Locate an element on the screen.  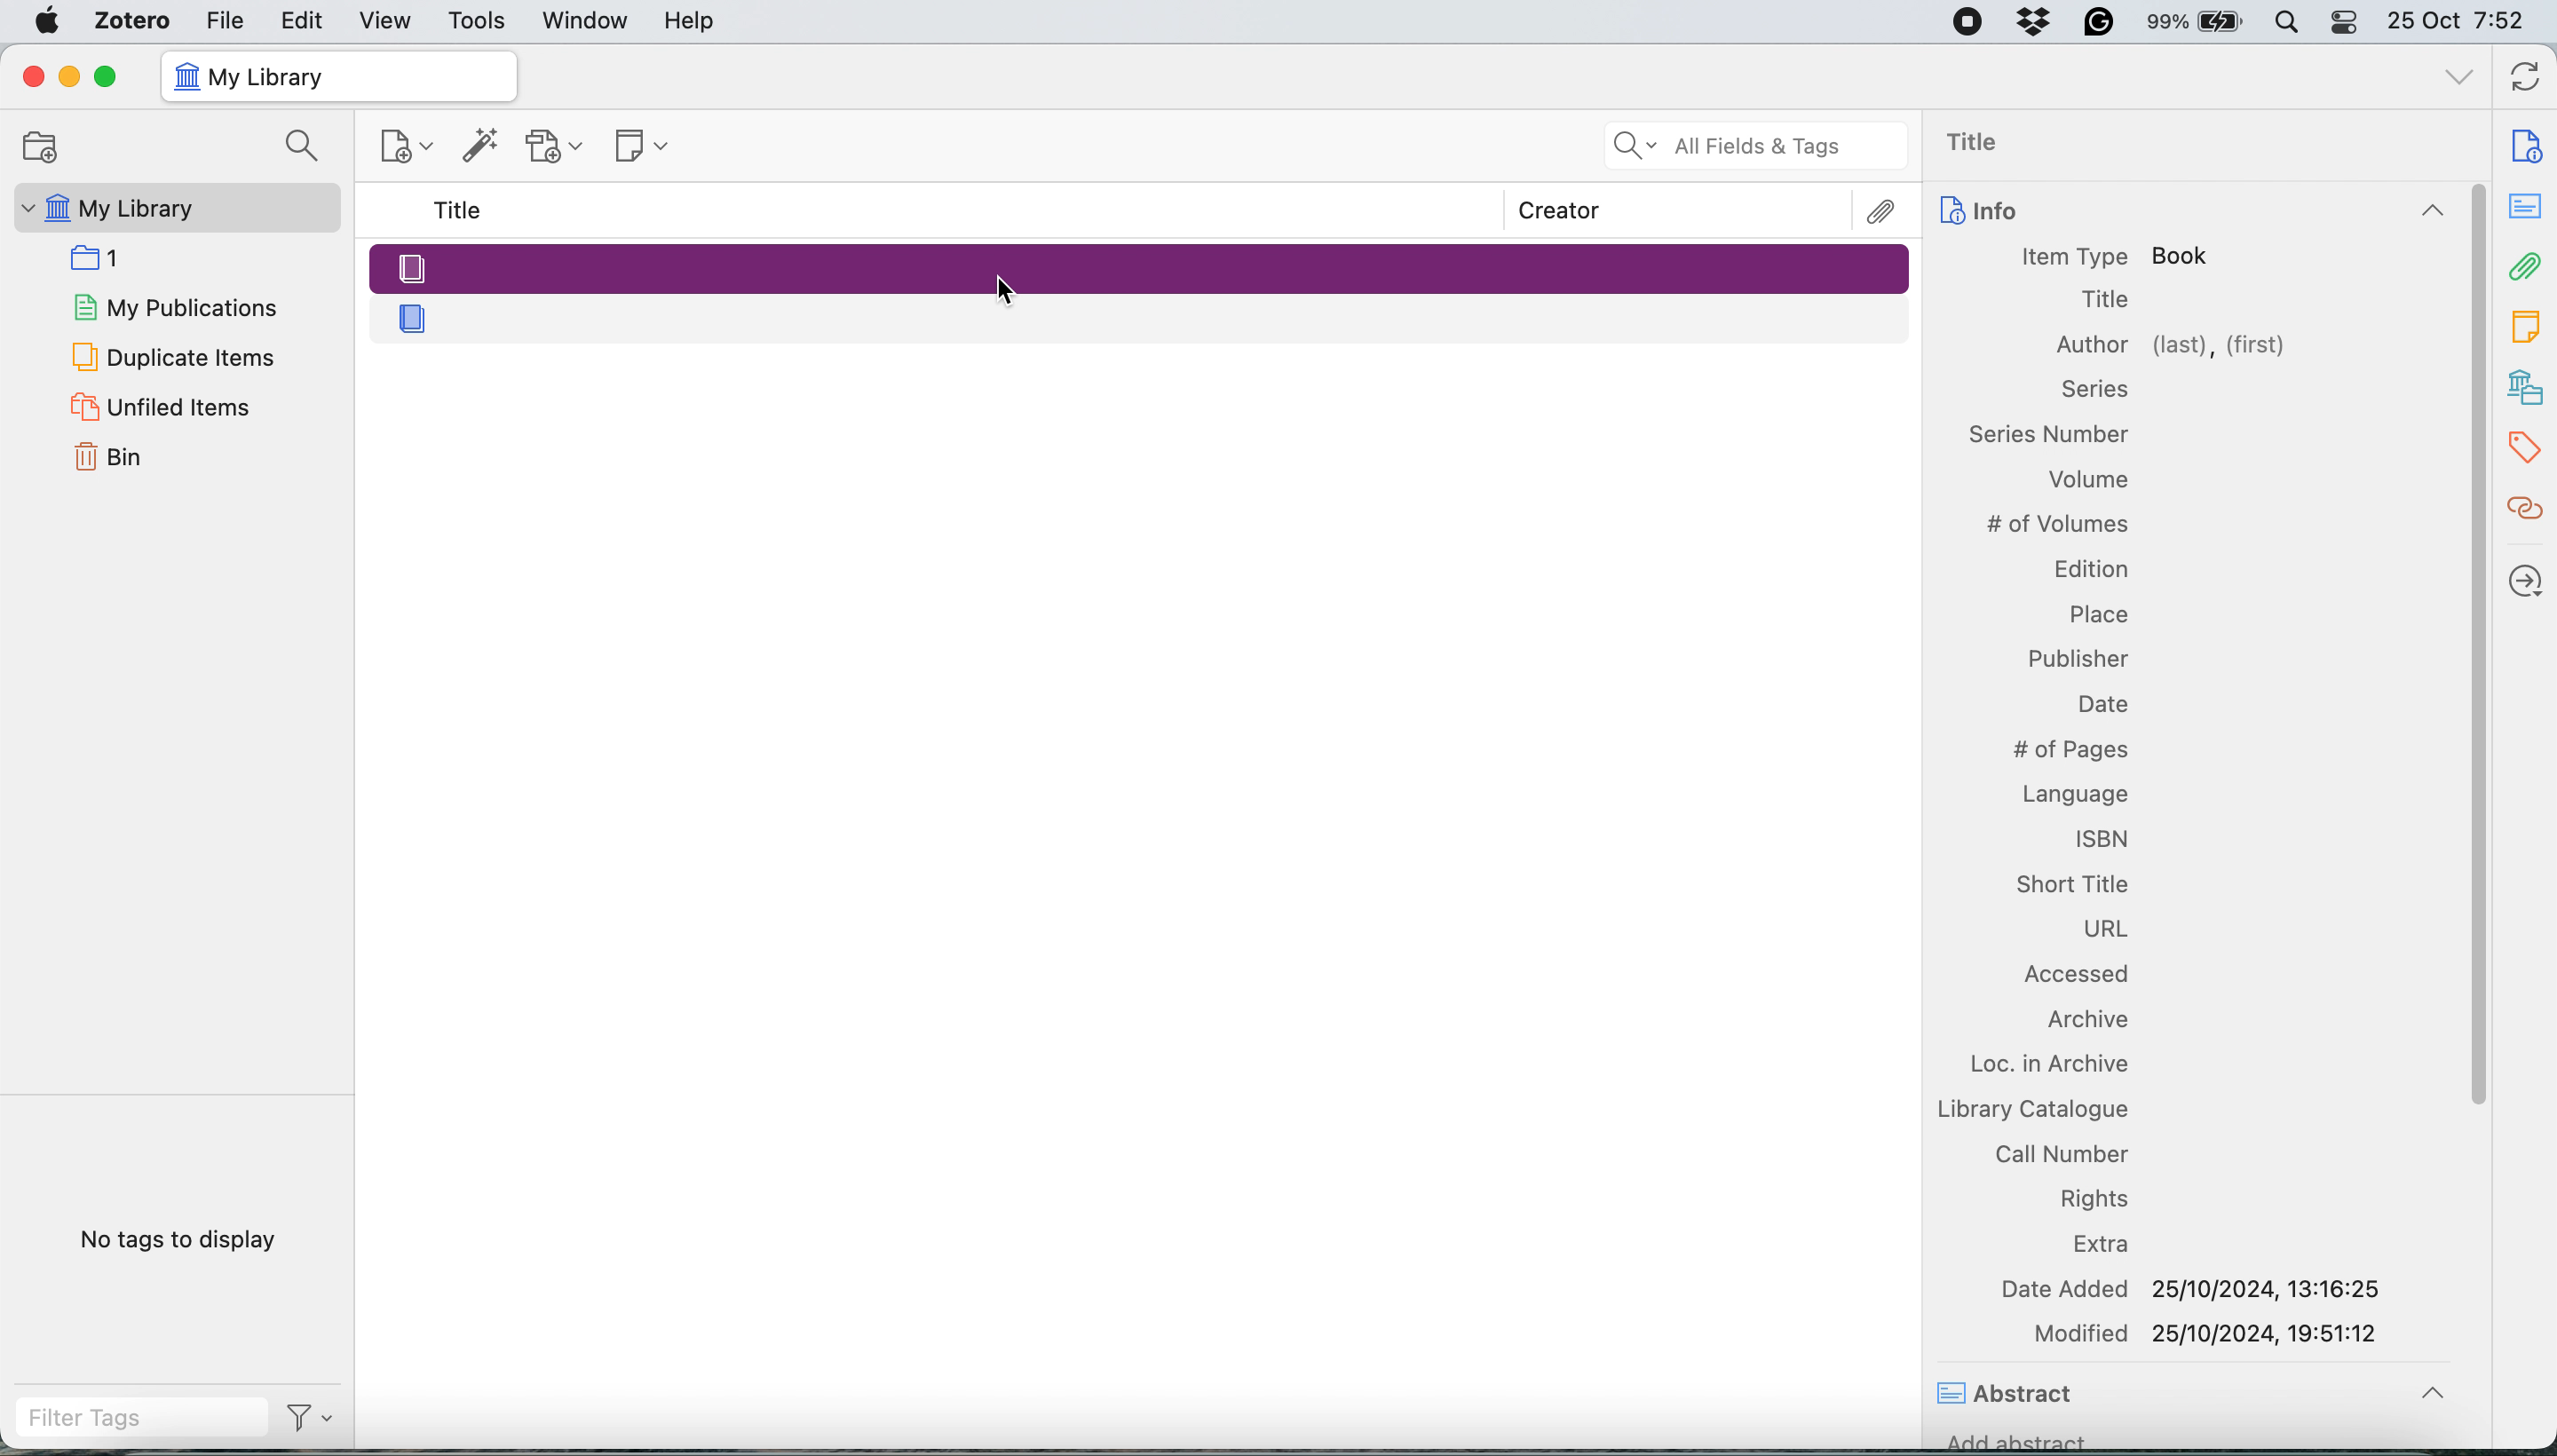
Bin is located at coordinates (133, 454).